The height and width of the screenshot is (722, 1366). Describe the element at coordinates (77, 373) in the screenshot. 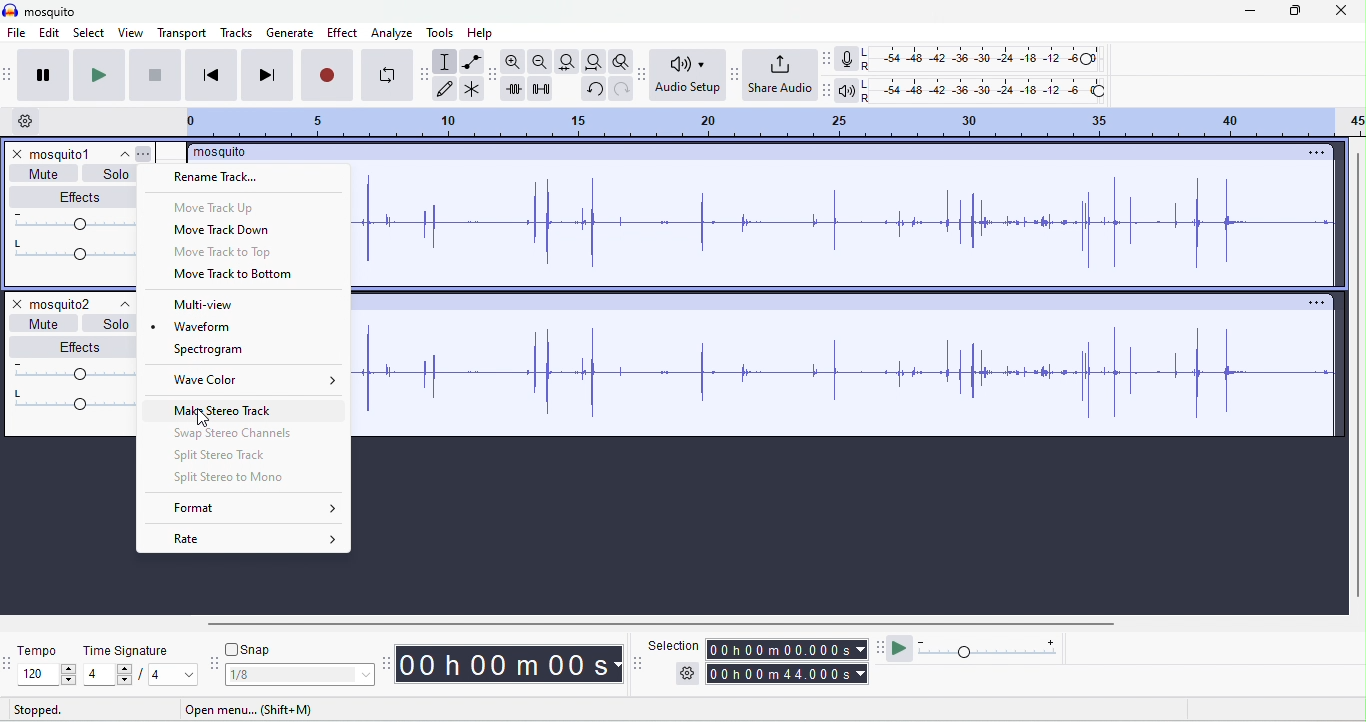

I see `volume` at that location.